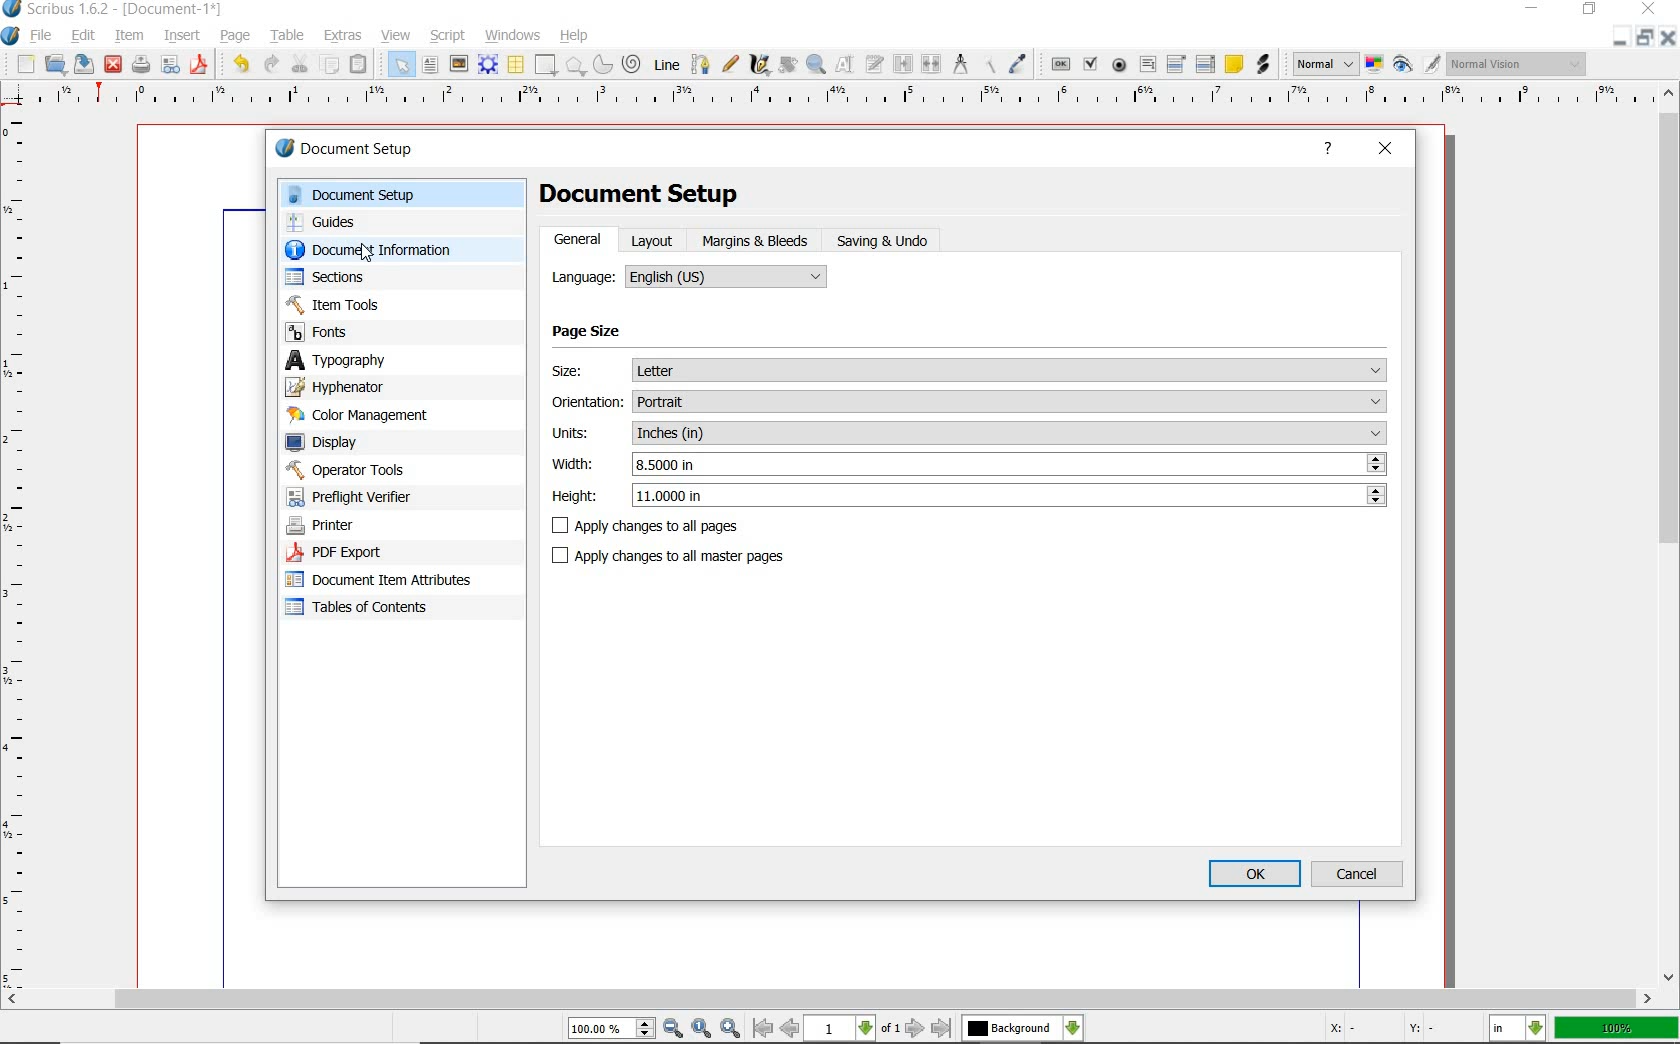 The width and height of the screenshot is (1680, 1044). I want to click on toggle color management, so click(1374, 64).